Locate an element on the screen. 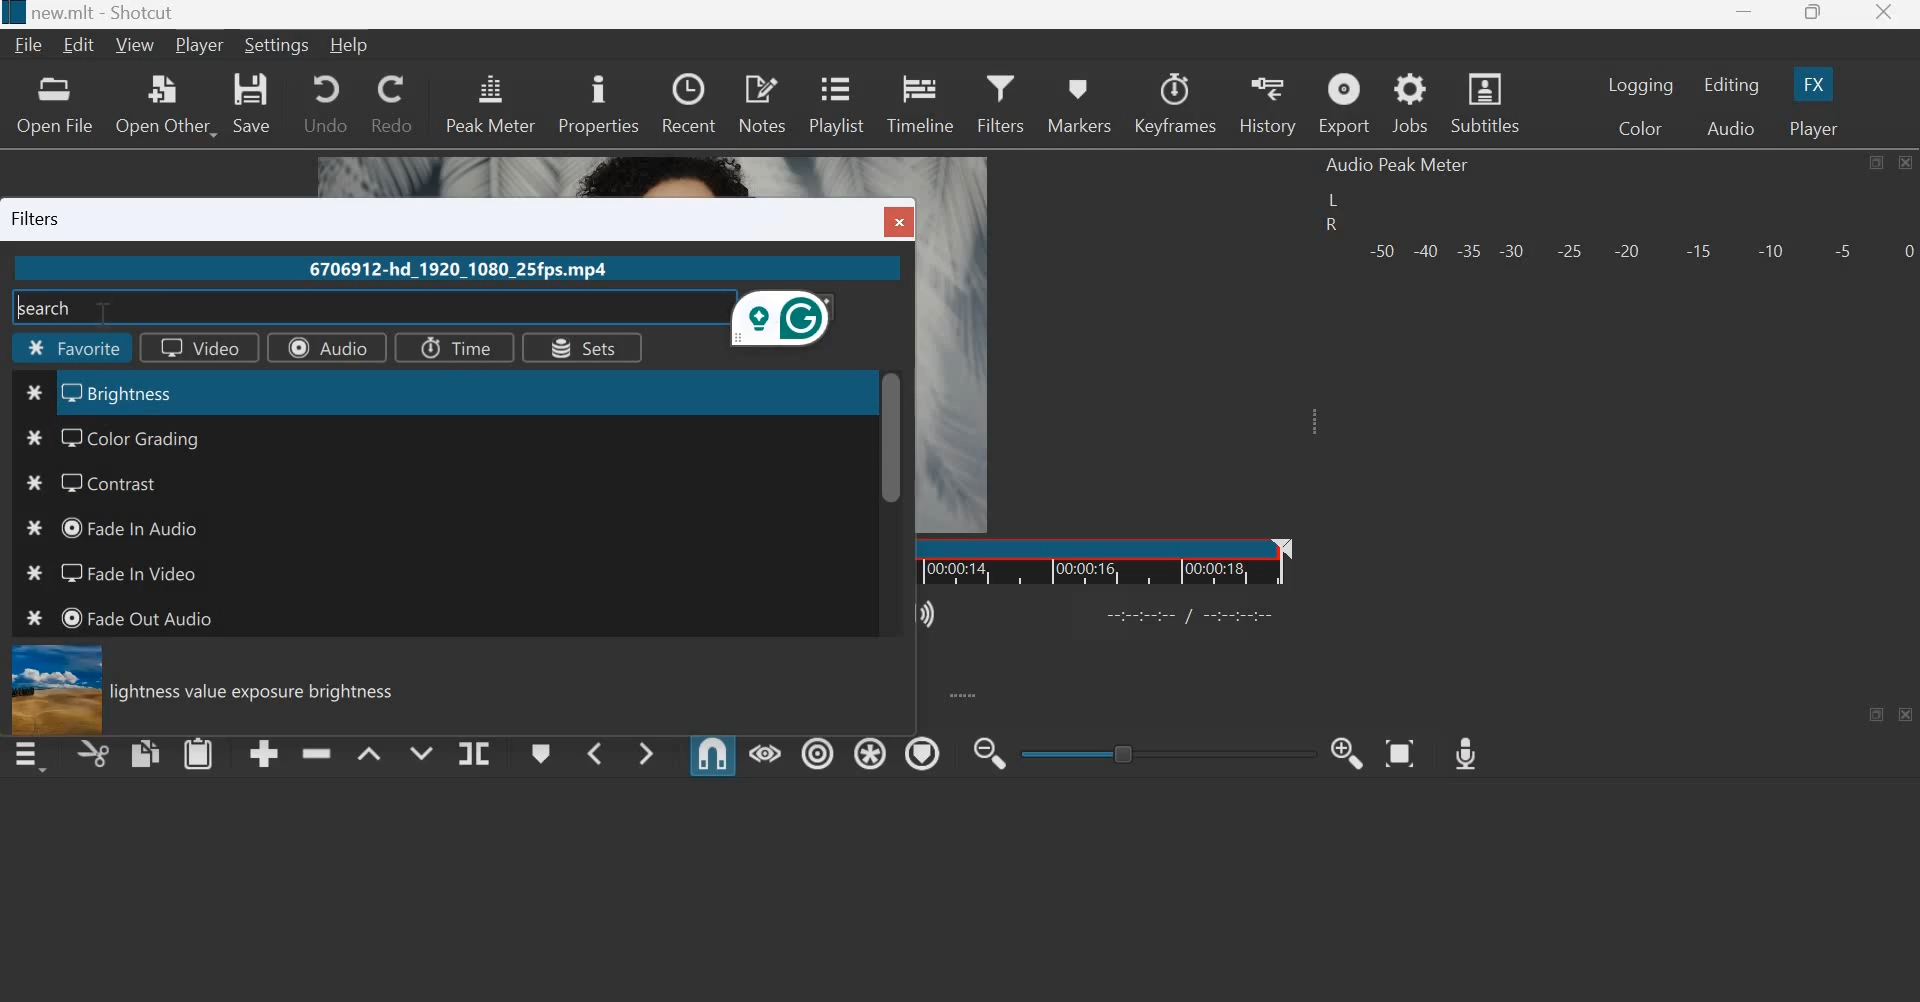 The width and height of the screenshot is (1920, 1002).  is located at coordinates (28, 576).